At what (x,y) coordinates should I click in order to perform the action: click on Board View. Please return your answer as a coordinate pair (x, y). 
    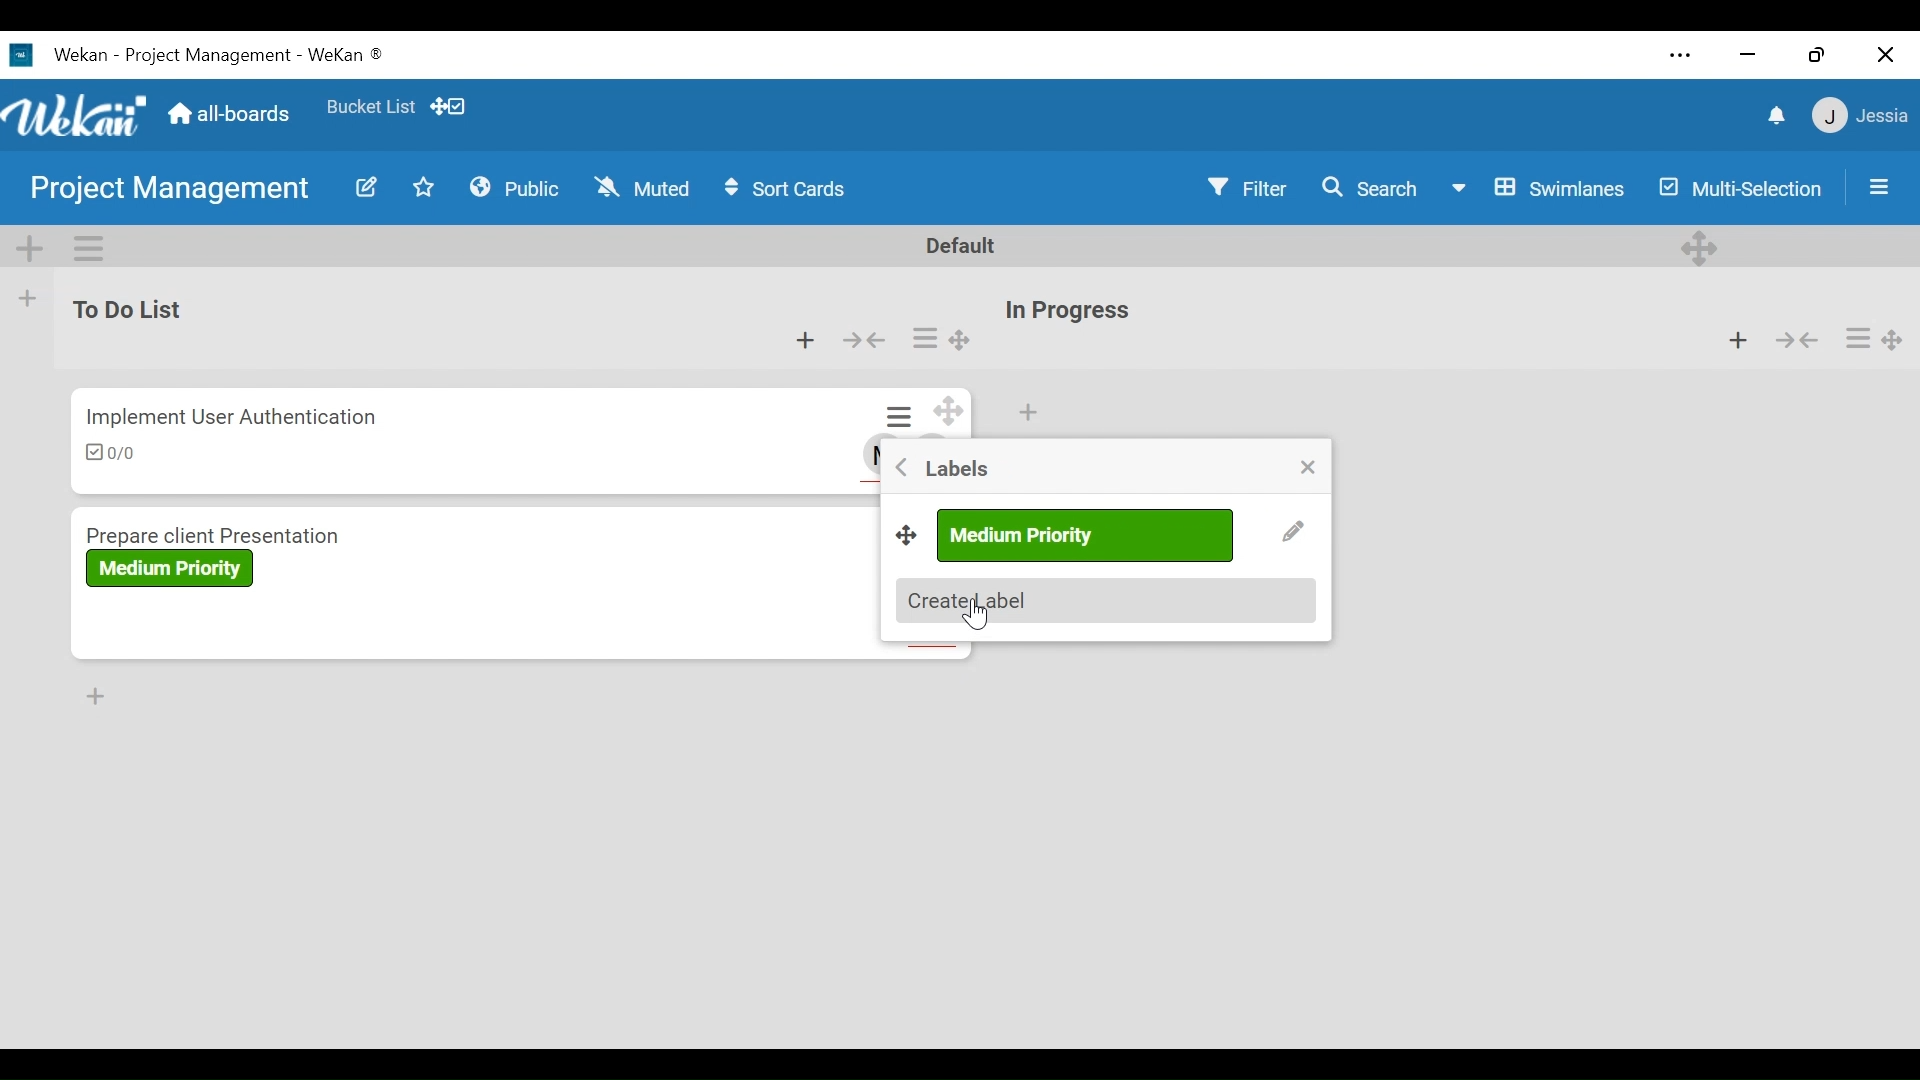
    Looking at the image, I should click on (1537, 188).